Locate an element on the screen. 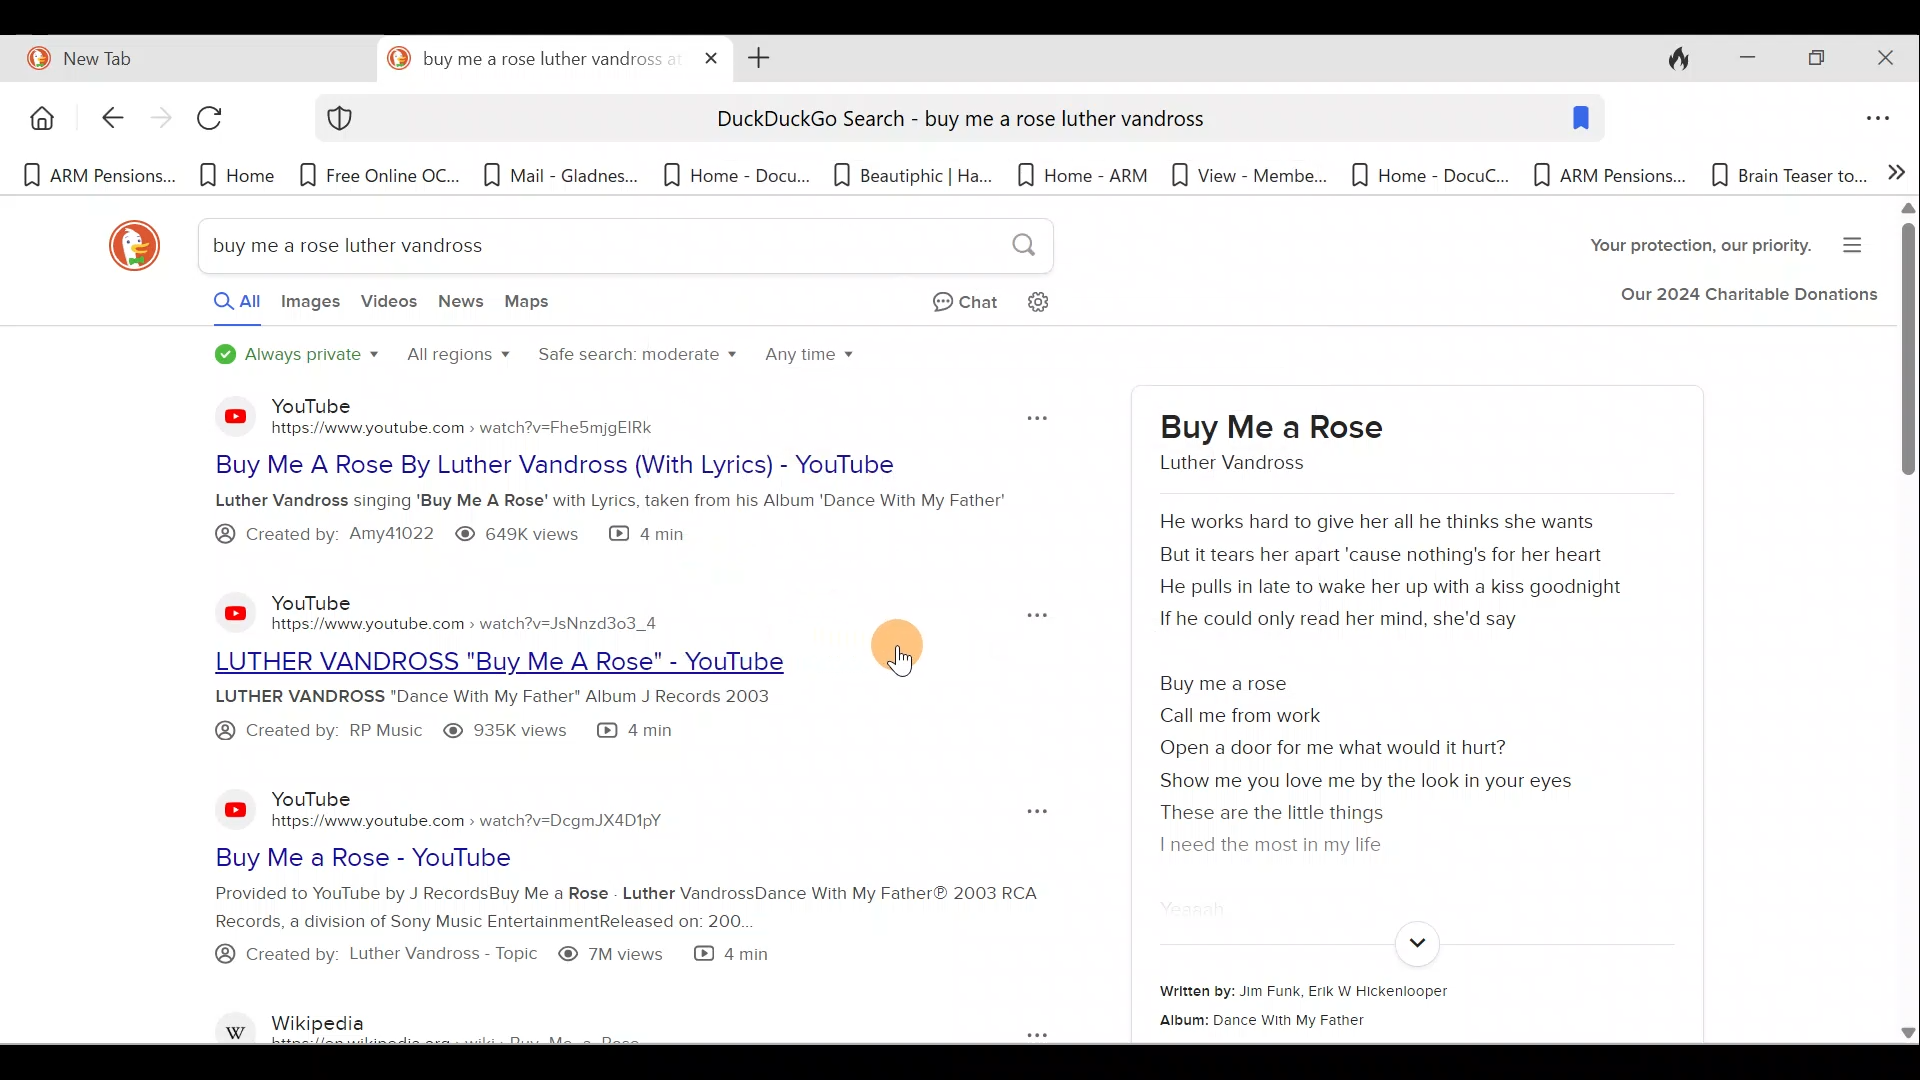  Written by: Jim Funk, Erik W Hickenlooper
Album: Dance With My Father is located at coordinates (1384, 1006).